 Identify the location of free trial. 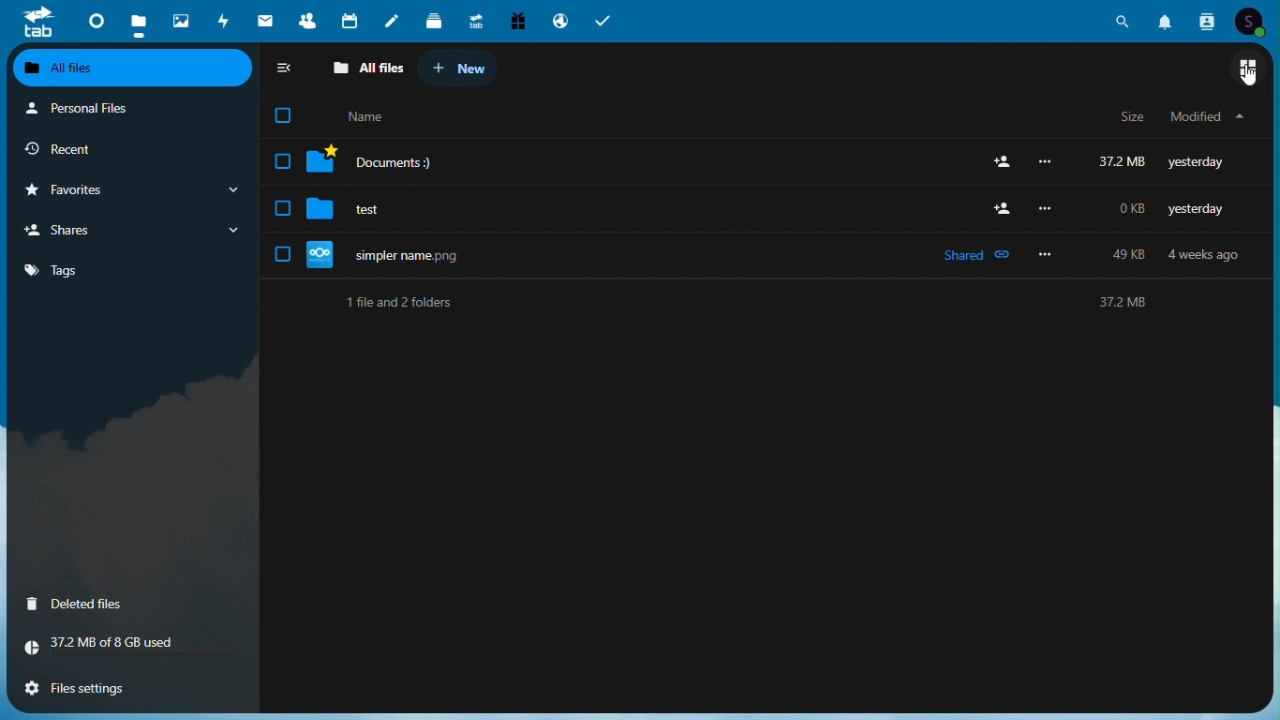
(517, 20).